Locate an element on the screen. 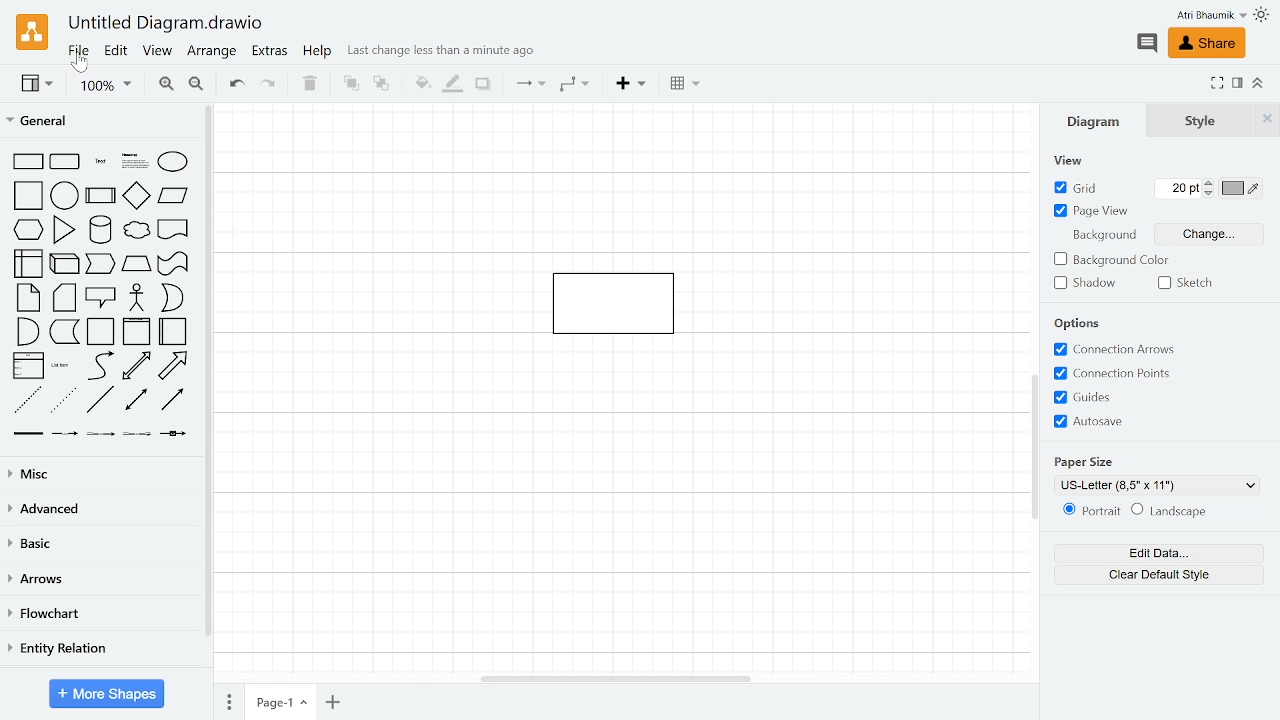 This screenshot has width=1280, height=720. Format is located at coordinates (1237, 82).